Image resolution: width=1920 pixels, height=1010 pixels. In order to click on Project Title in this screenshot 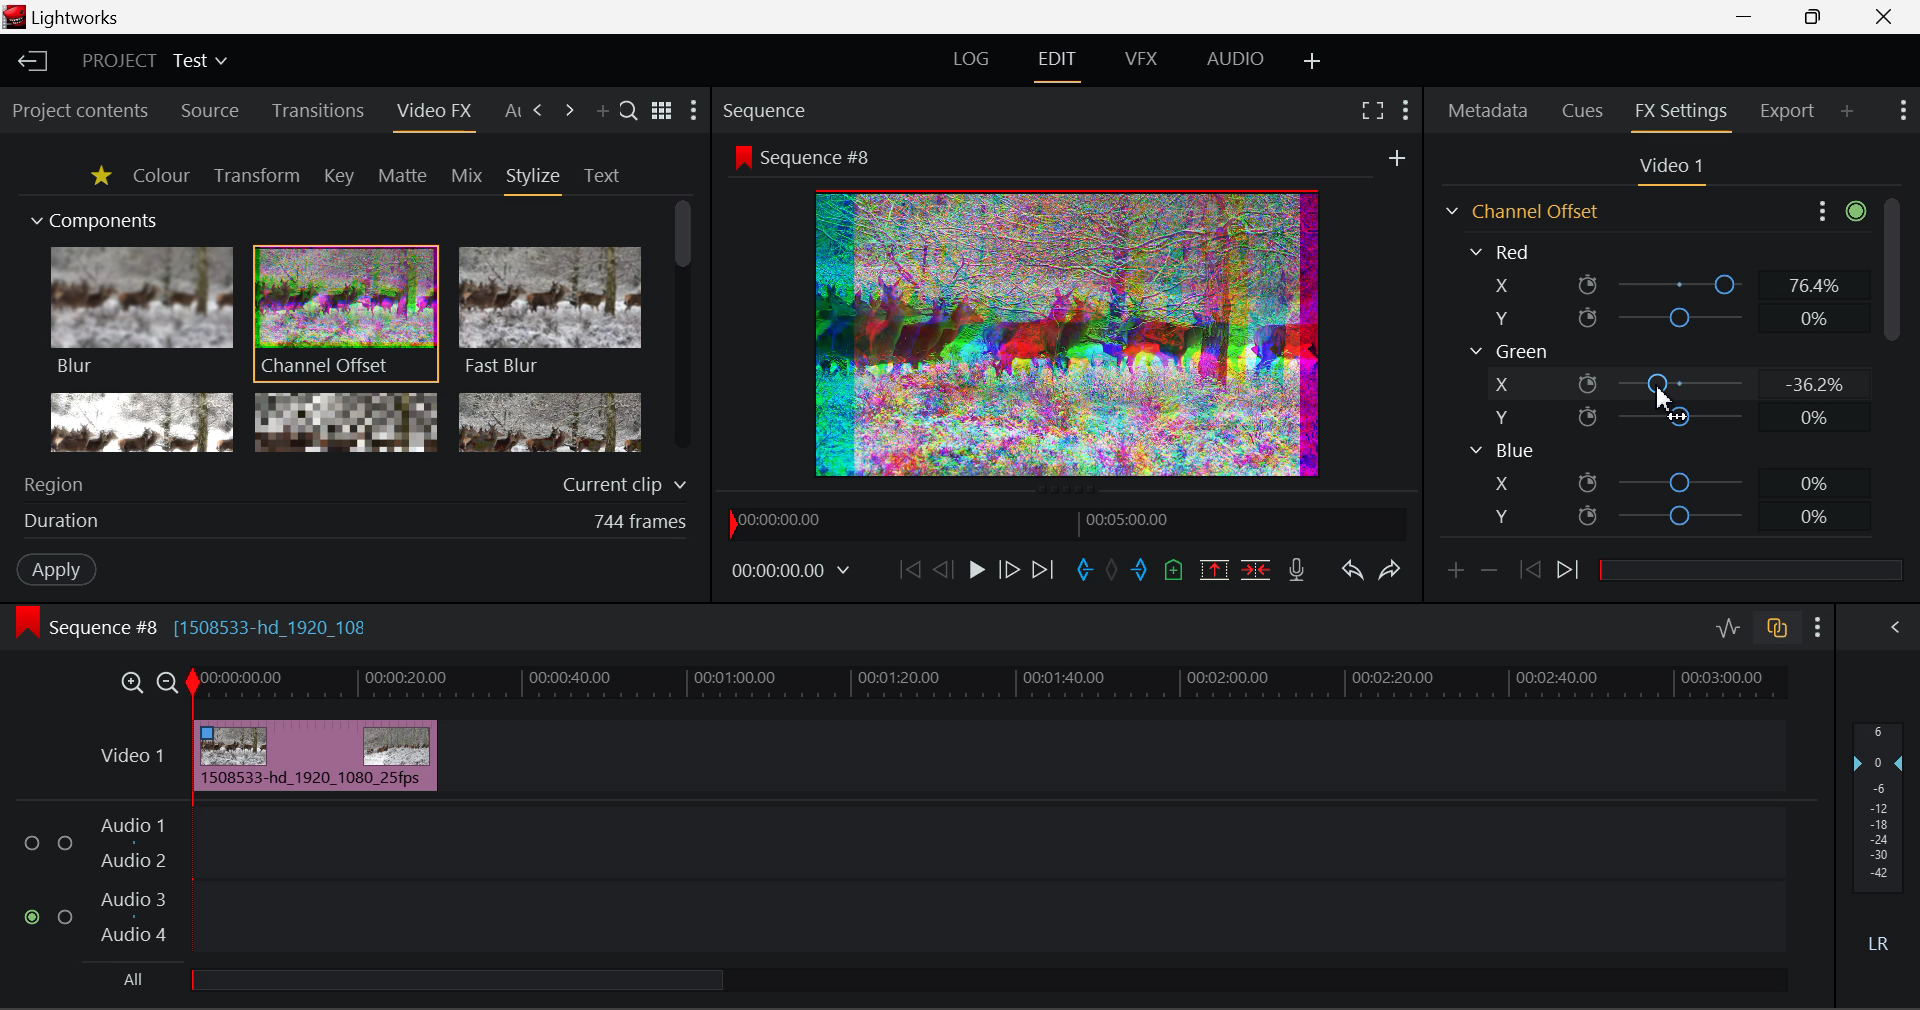, I will do `click(154, 58)`.